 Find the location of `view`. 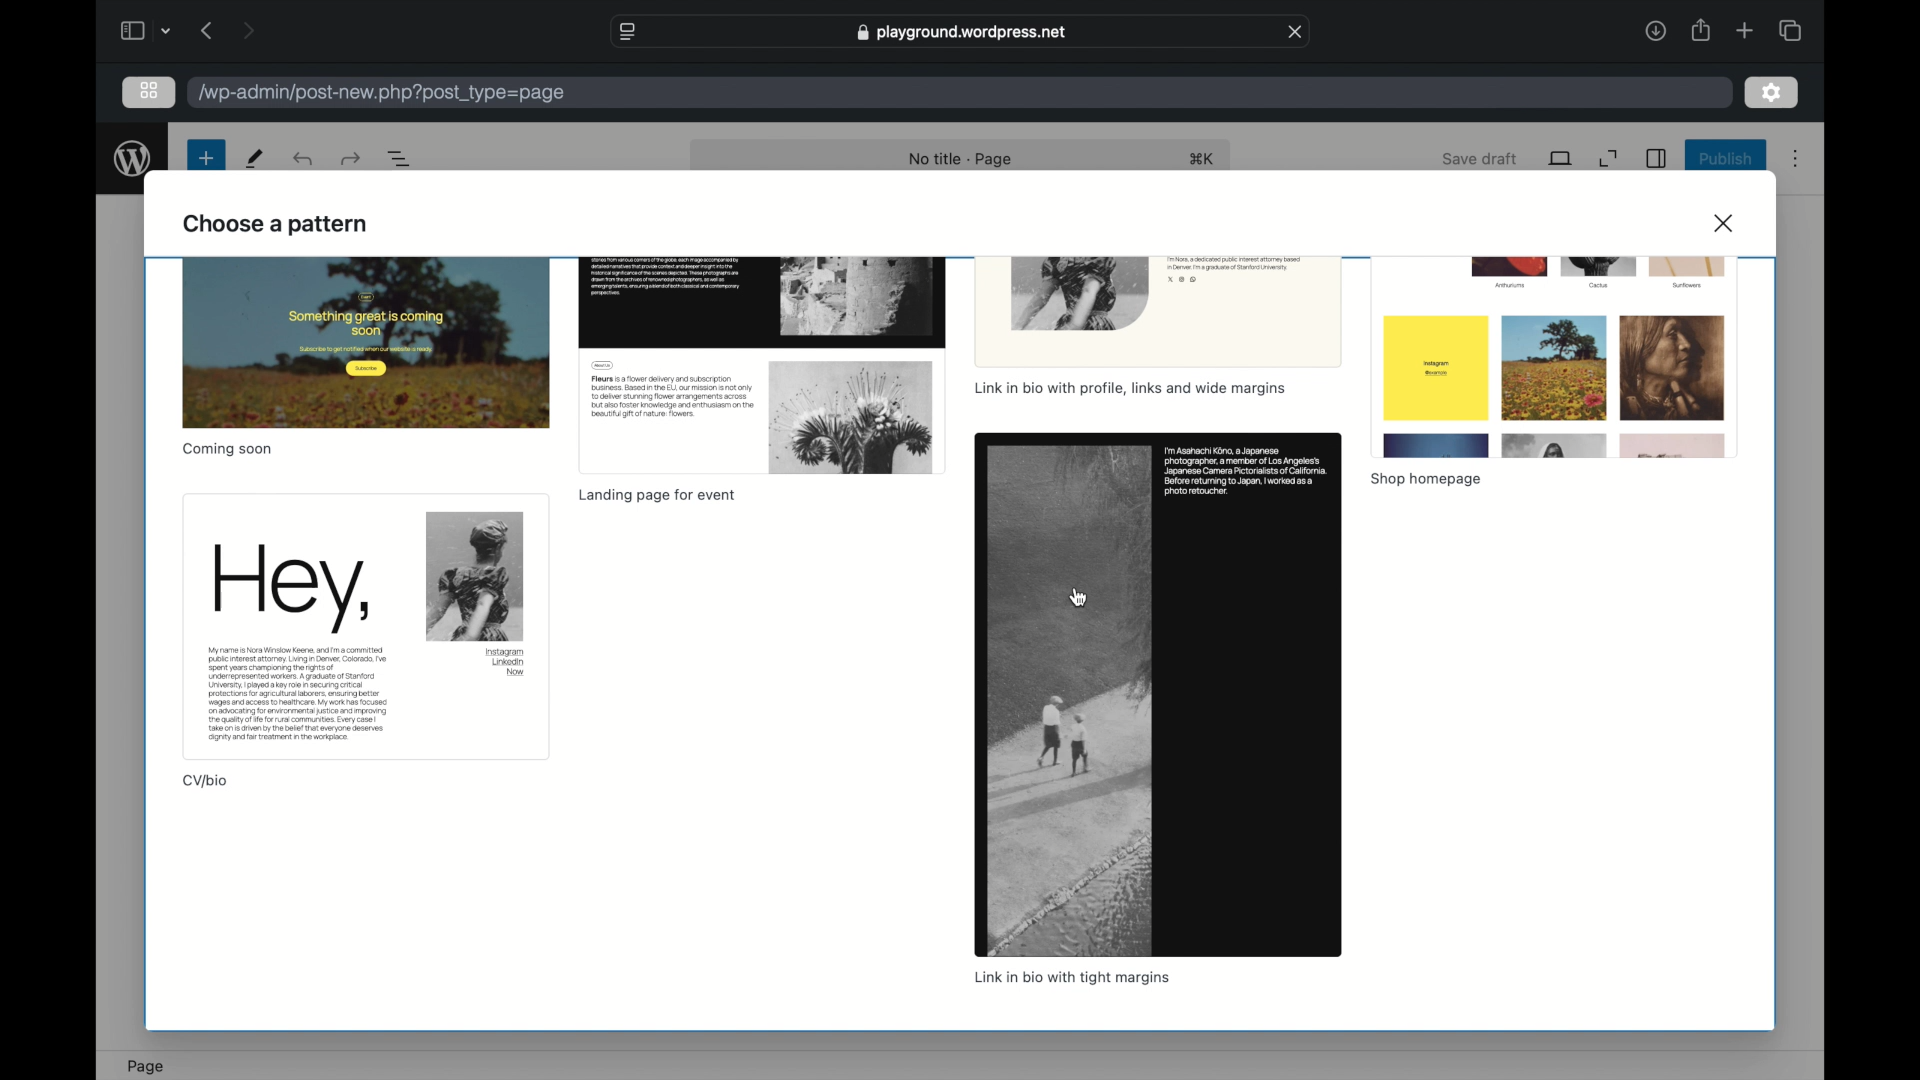

view is located at coordinates (1561, 158).